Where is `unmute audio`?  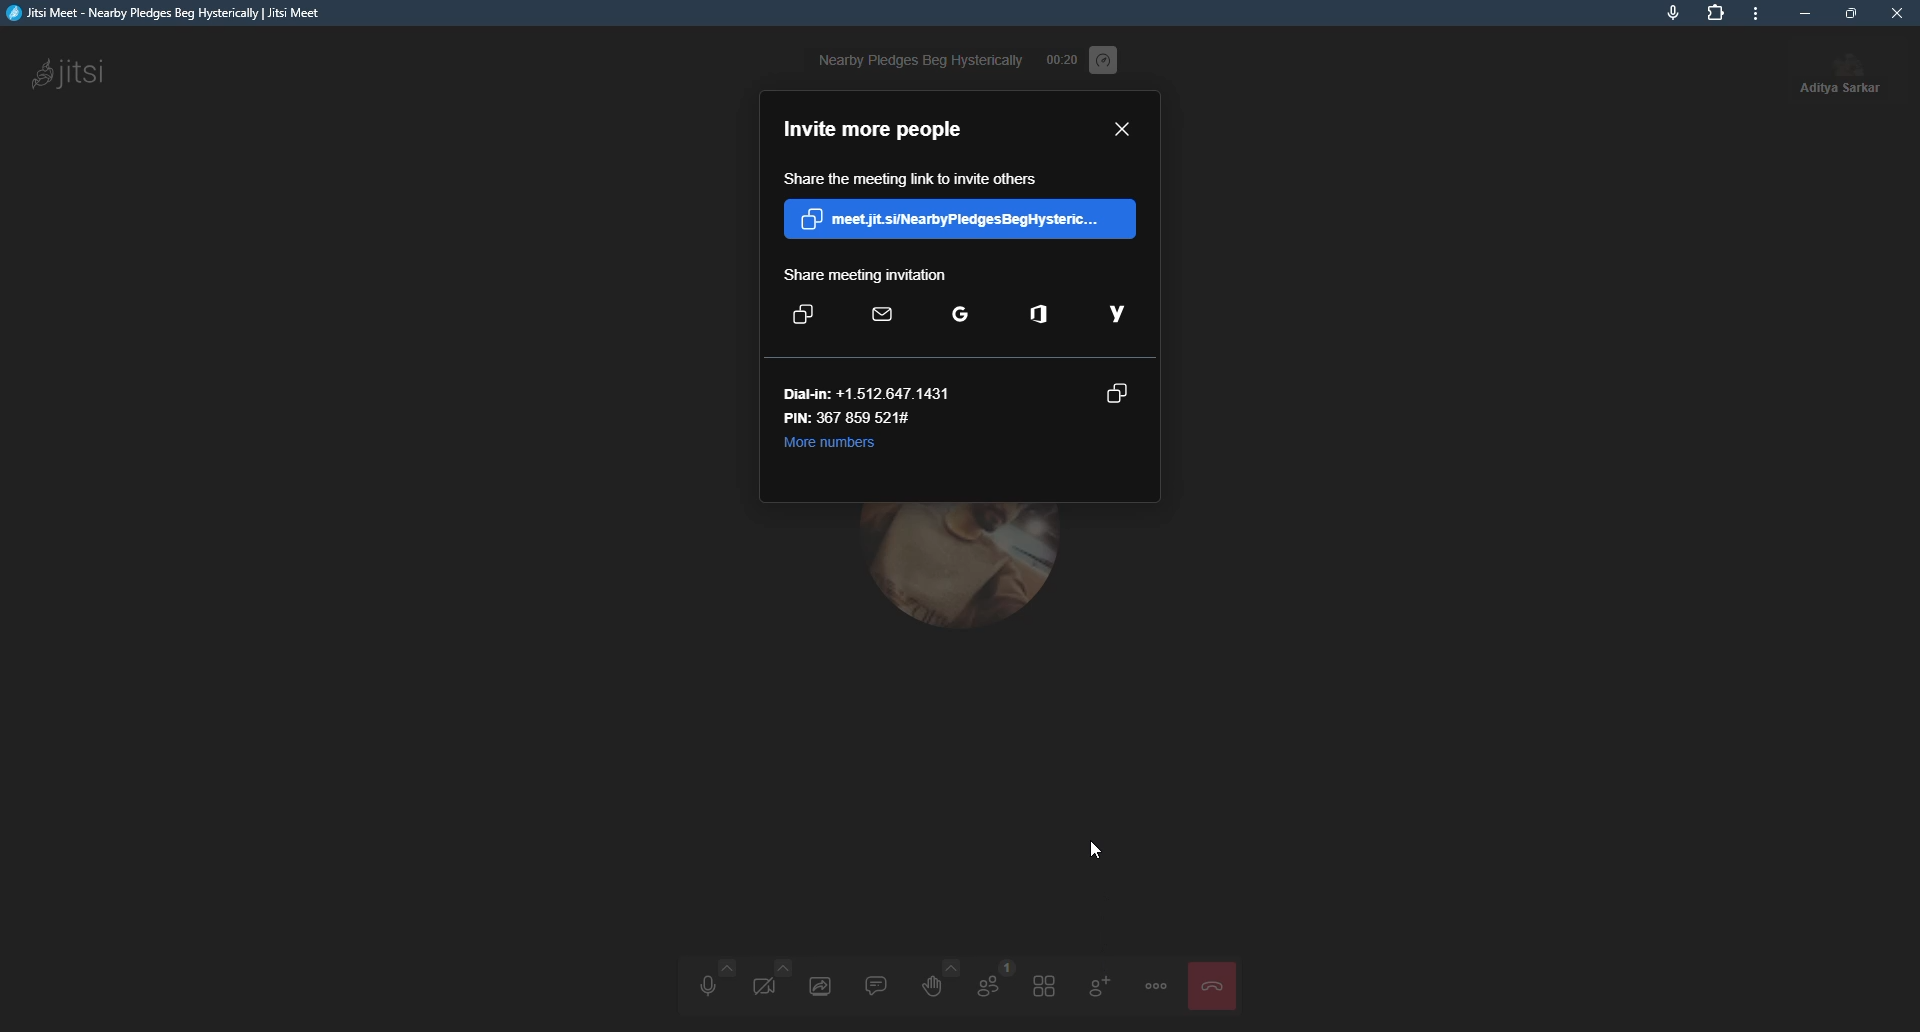 unmute audio is located at coordinates (713, 983).